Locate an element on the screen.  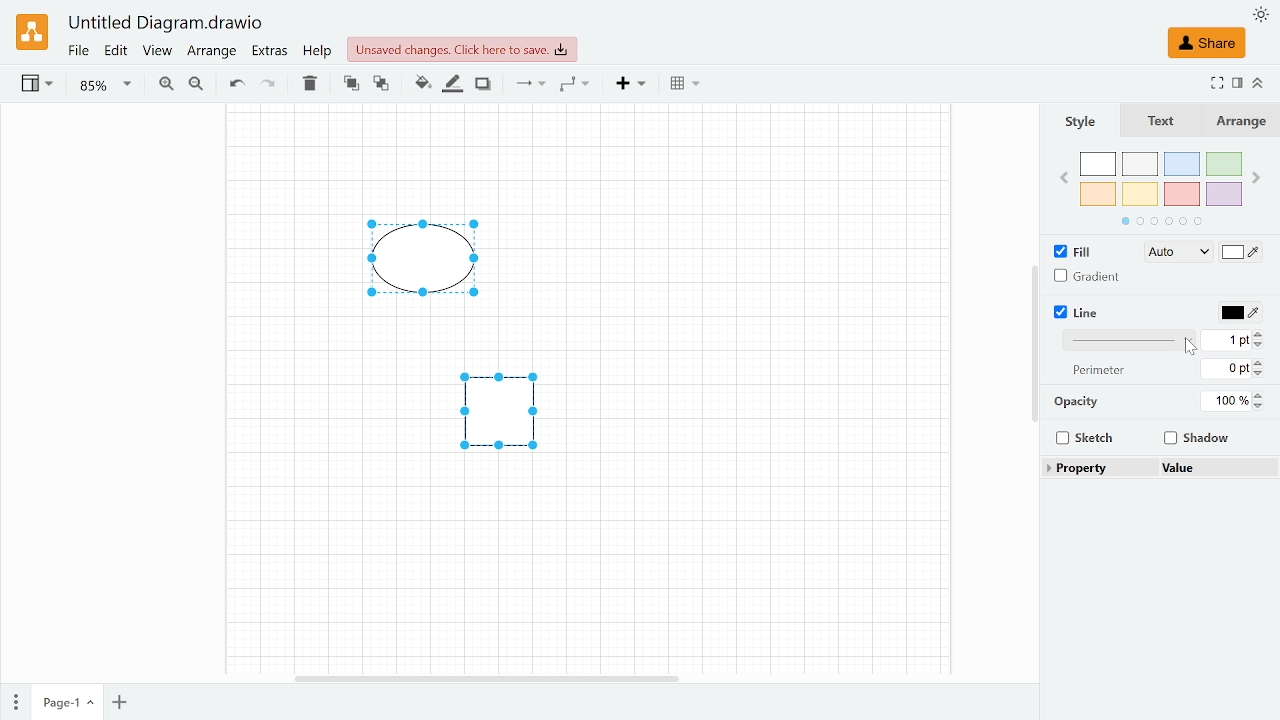
Extras is located at coordinates (270, 53).